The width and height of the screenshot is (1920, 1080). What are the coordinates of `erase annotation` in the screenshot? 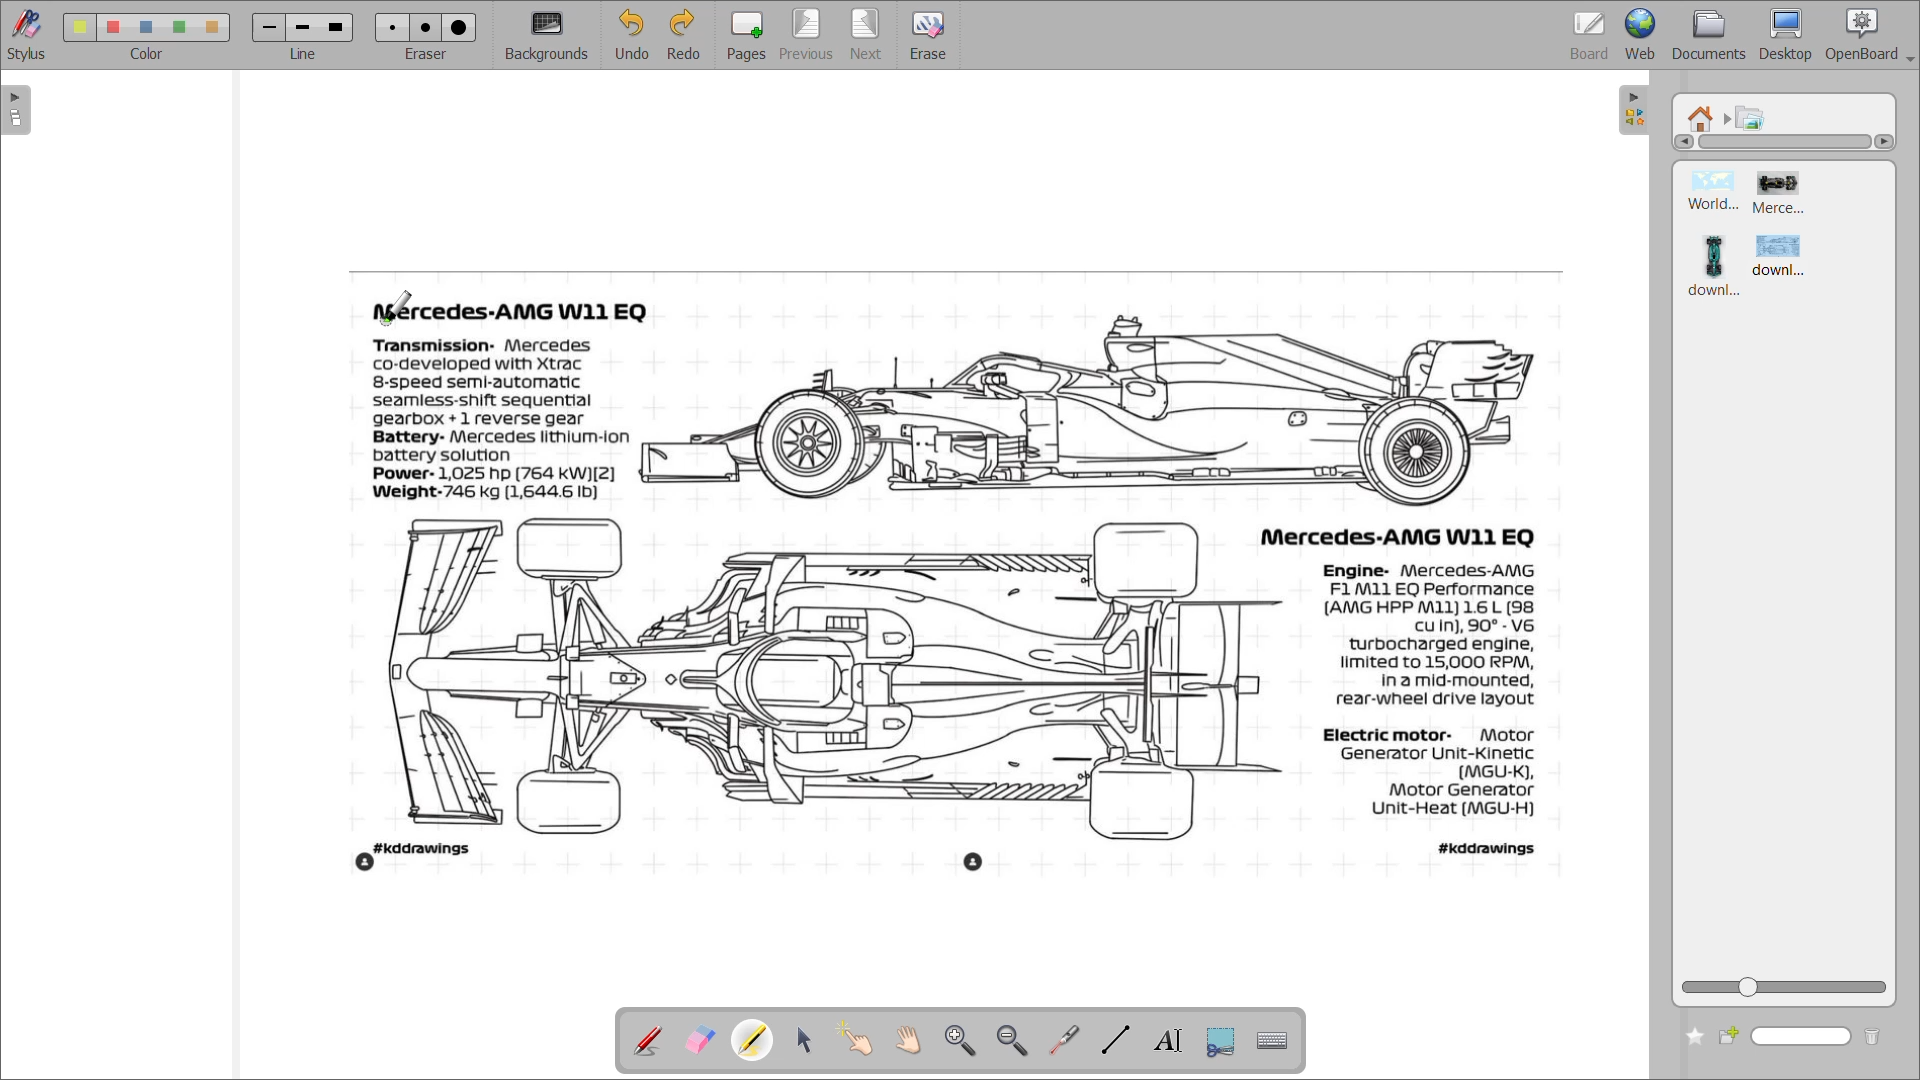 It's located at (703, 1040).